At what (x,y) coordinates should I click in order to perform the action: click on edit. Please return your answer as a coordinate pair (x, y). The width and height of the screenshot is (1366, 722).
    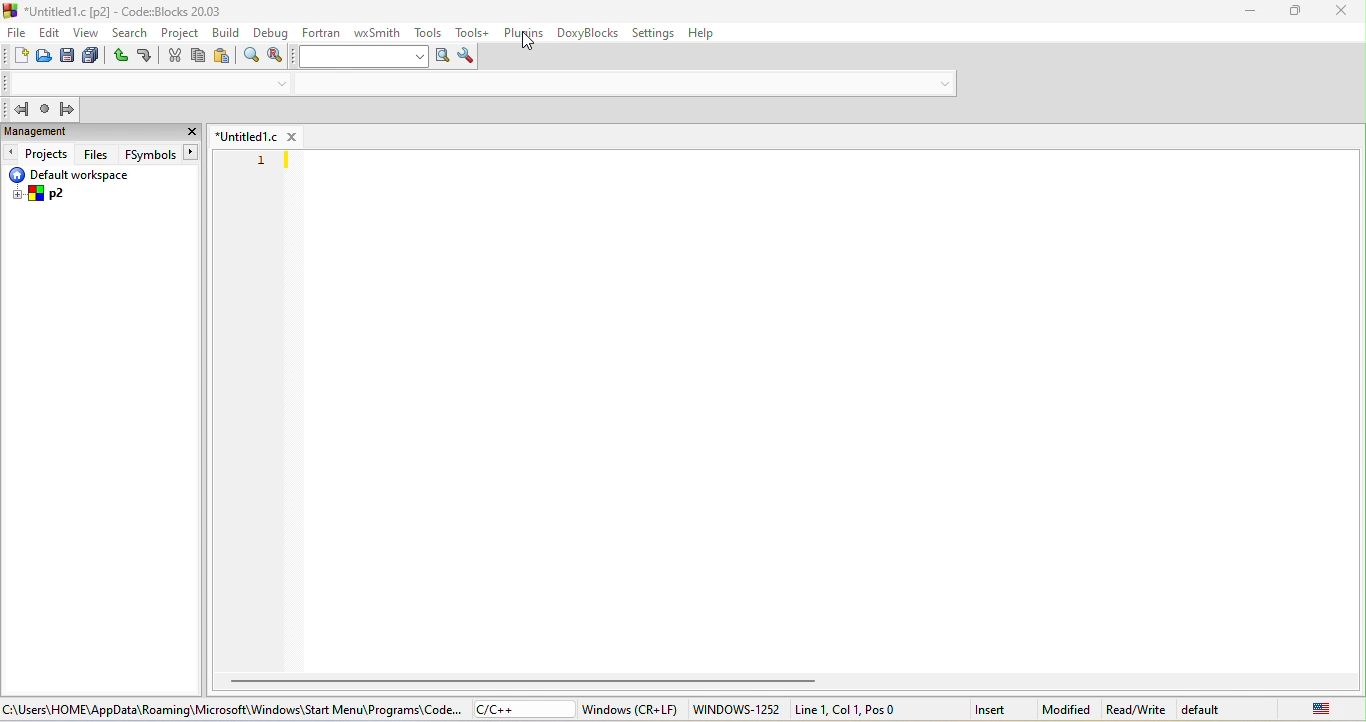
    Looking at the image, I should click on (50, 34).